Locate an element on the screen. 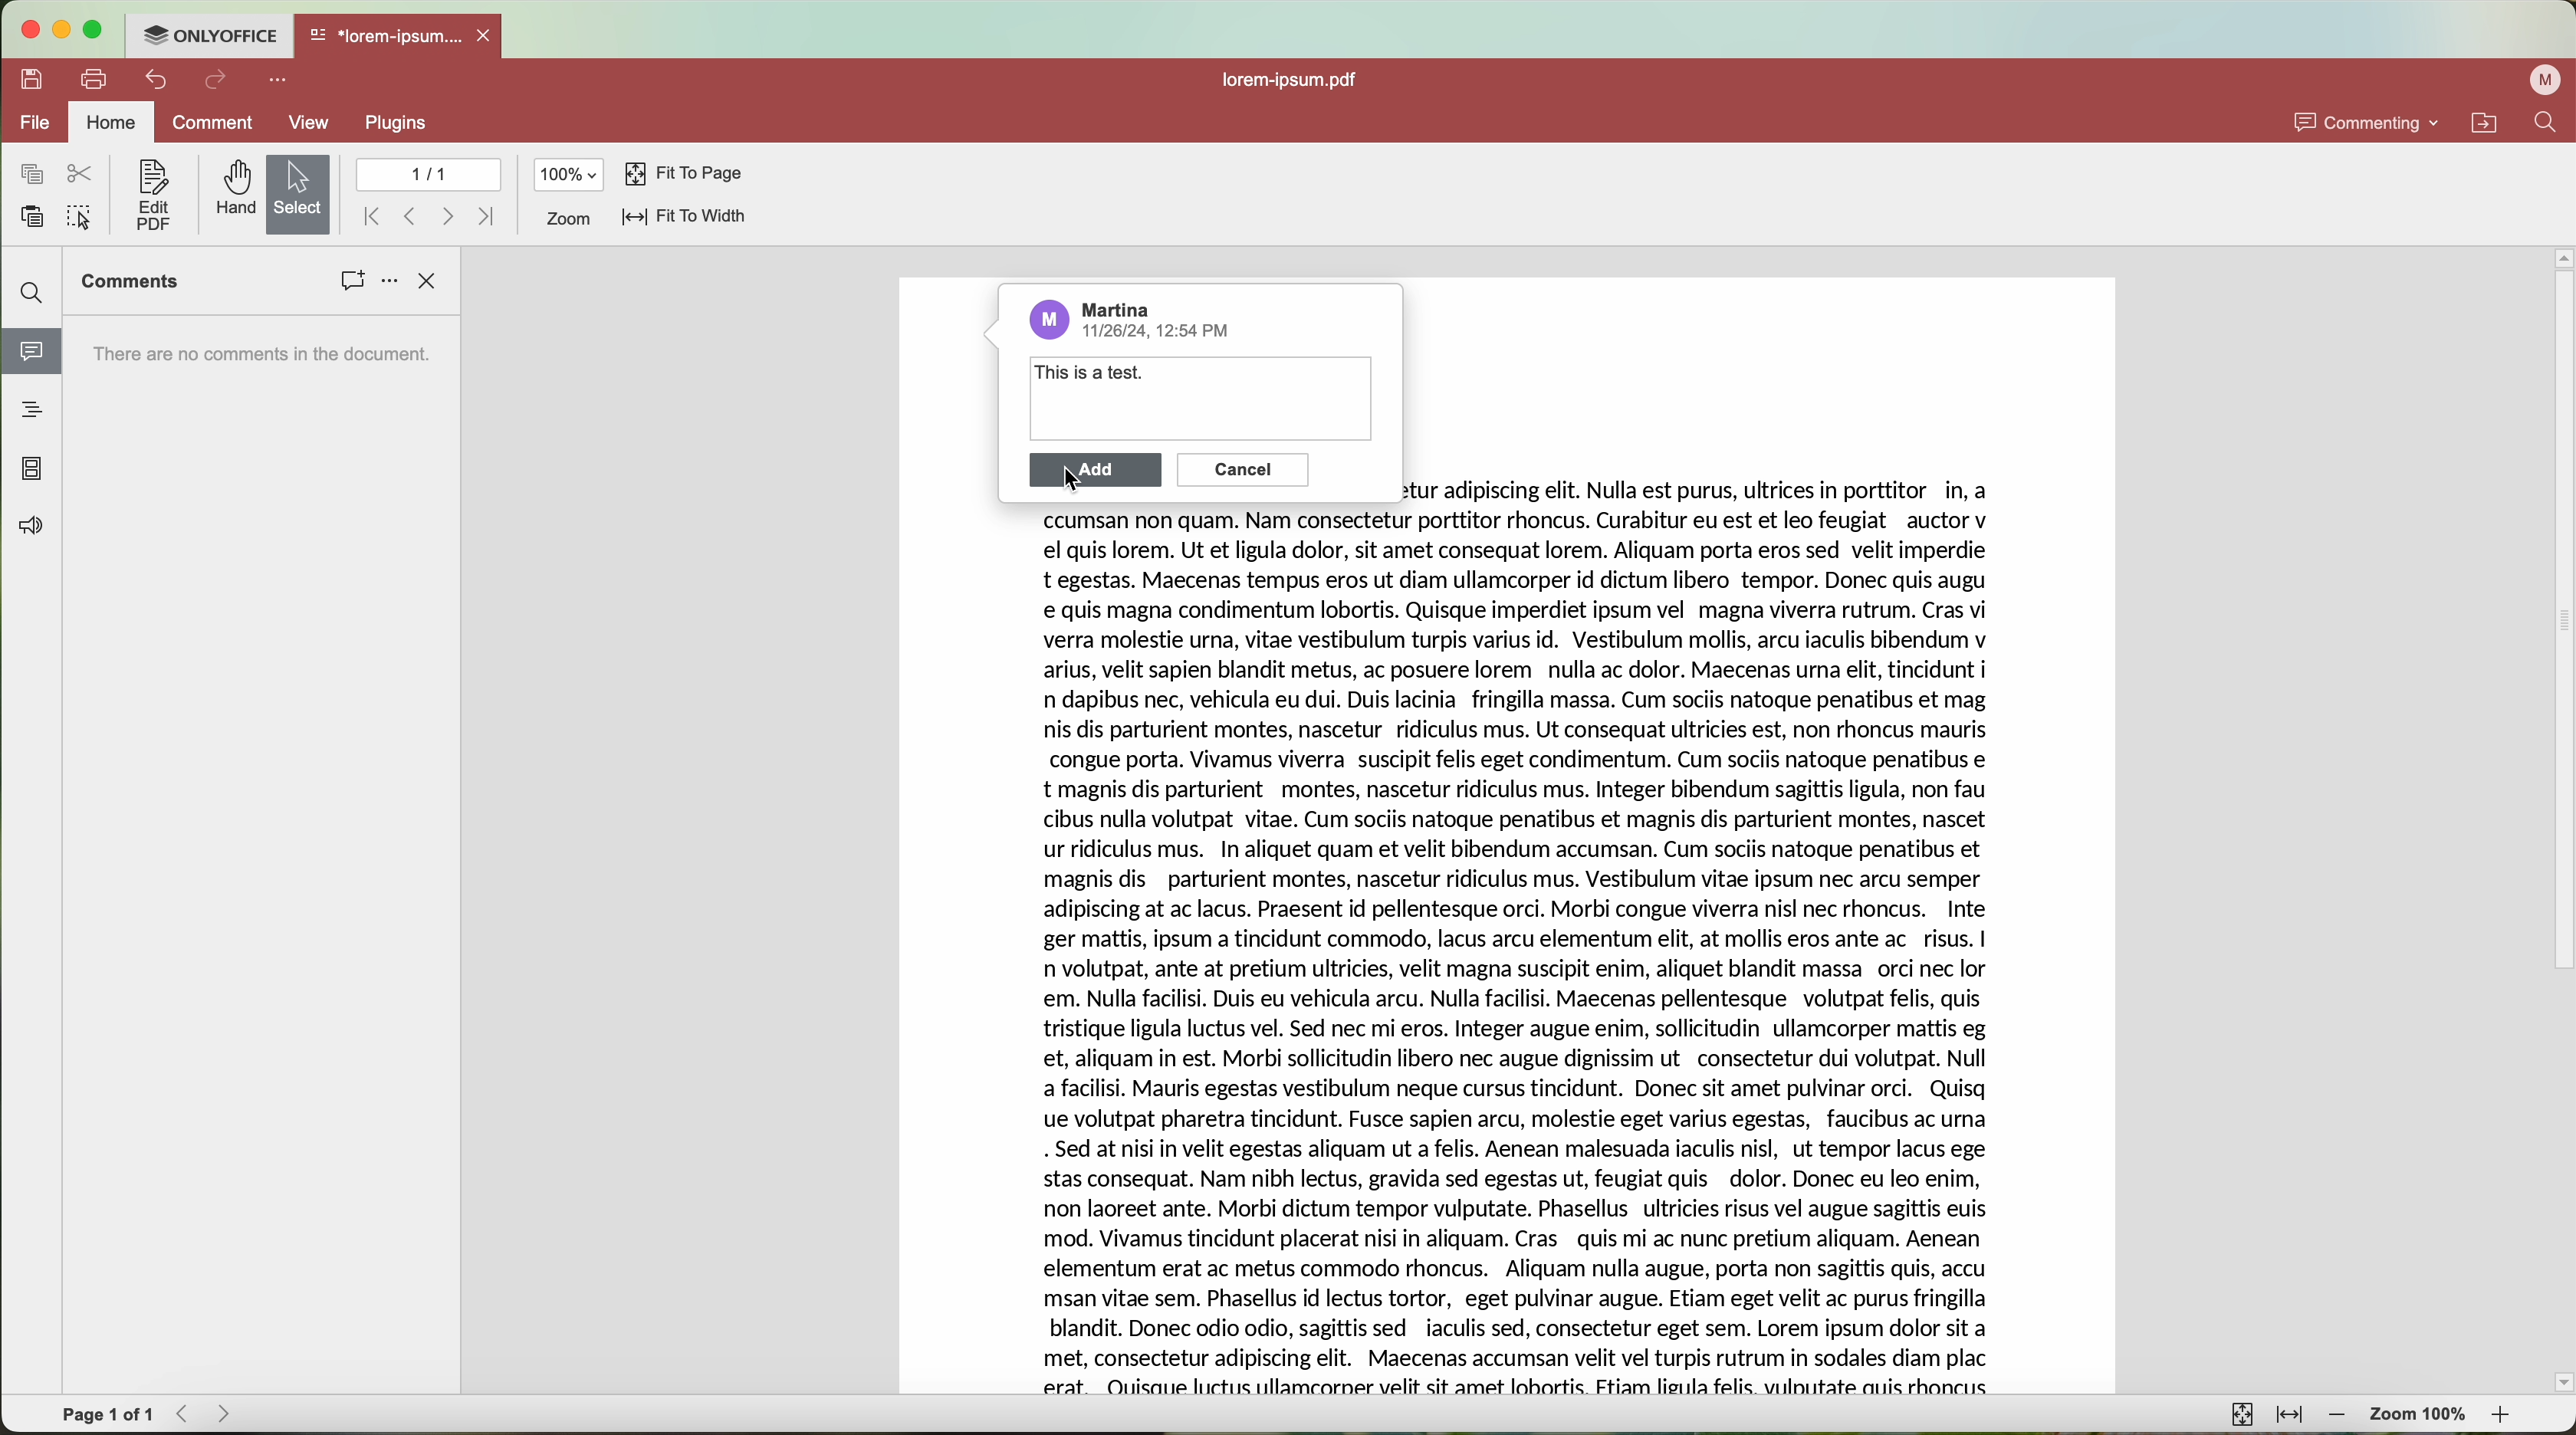 This screenshot has height=1435, width=2576. ONLYOFFICE is located at coordinates (209, 36).